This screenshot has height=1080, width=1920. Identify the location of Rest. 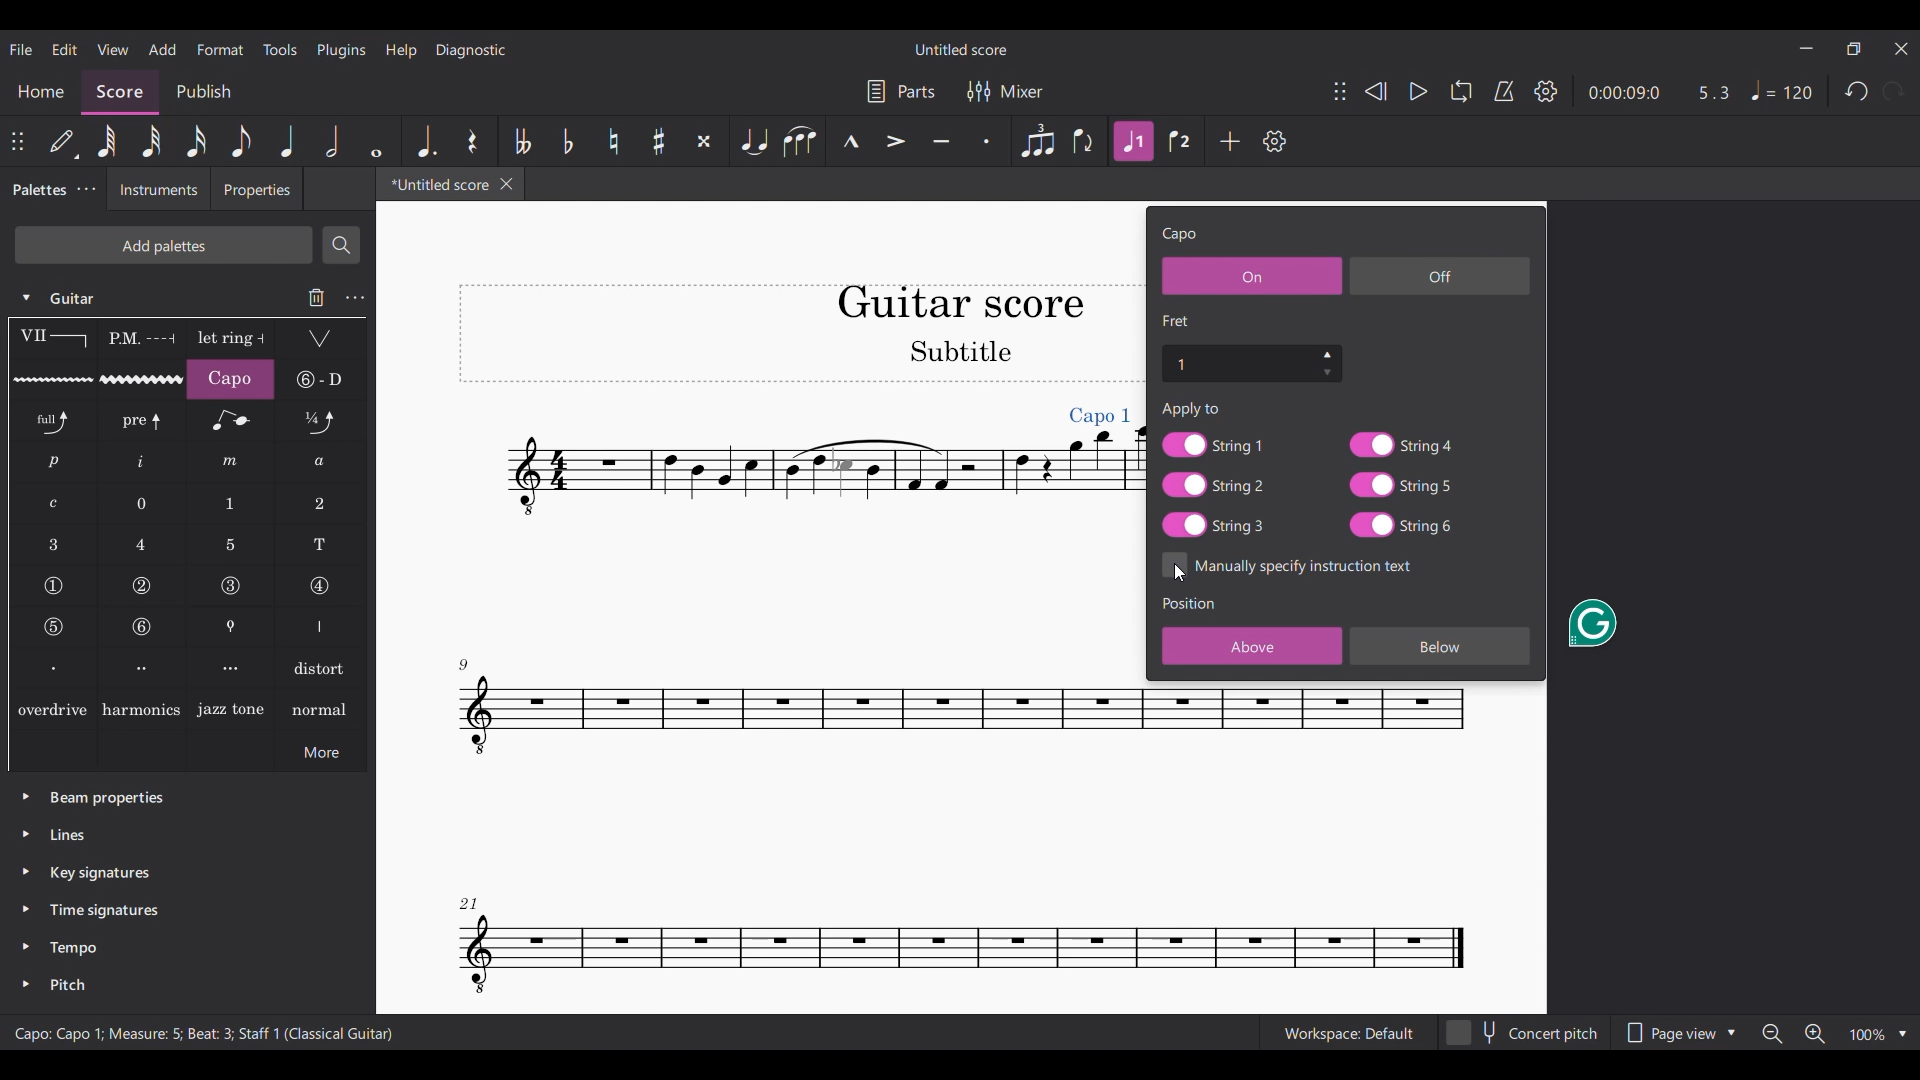
(473, 141).